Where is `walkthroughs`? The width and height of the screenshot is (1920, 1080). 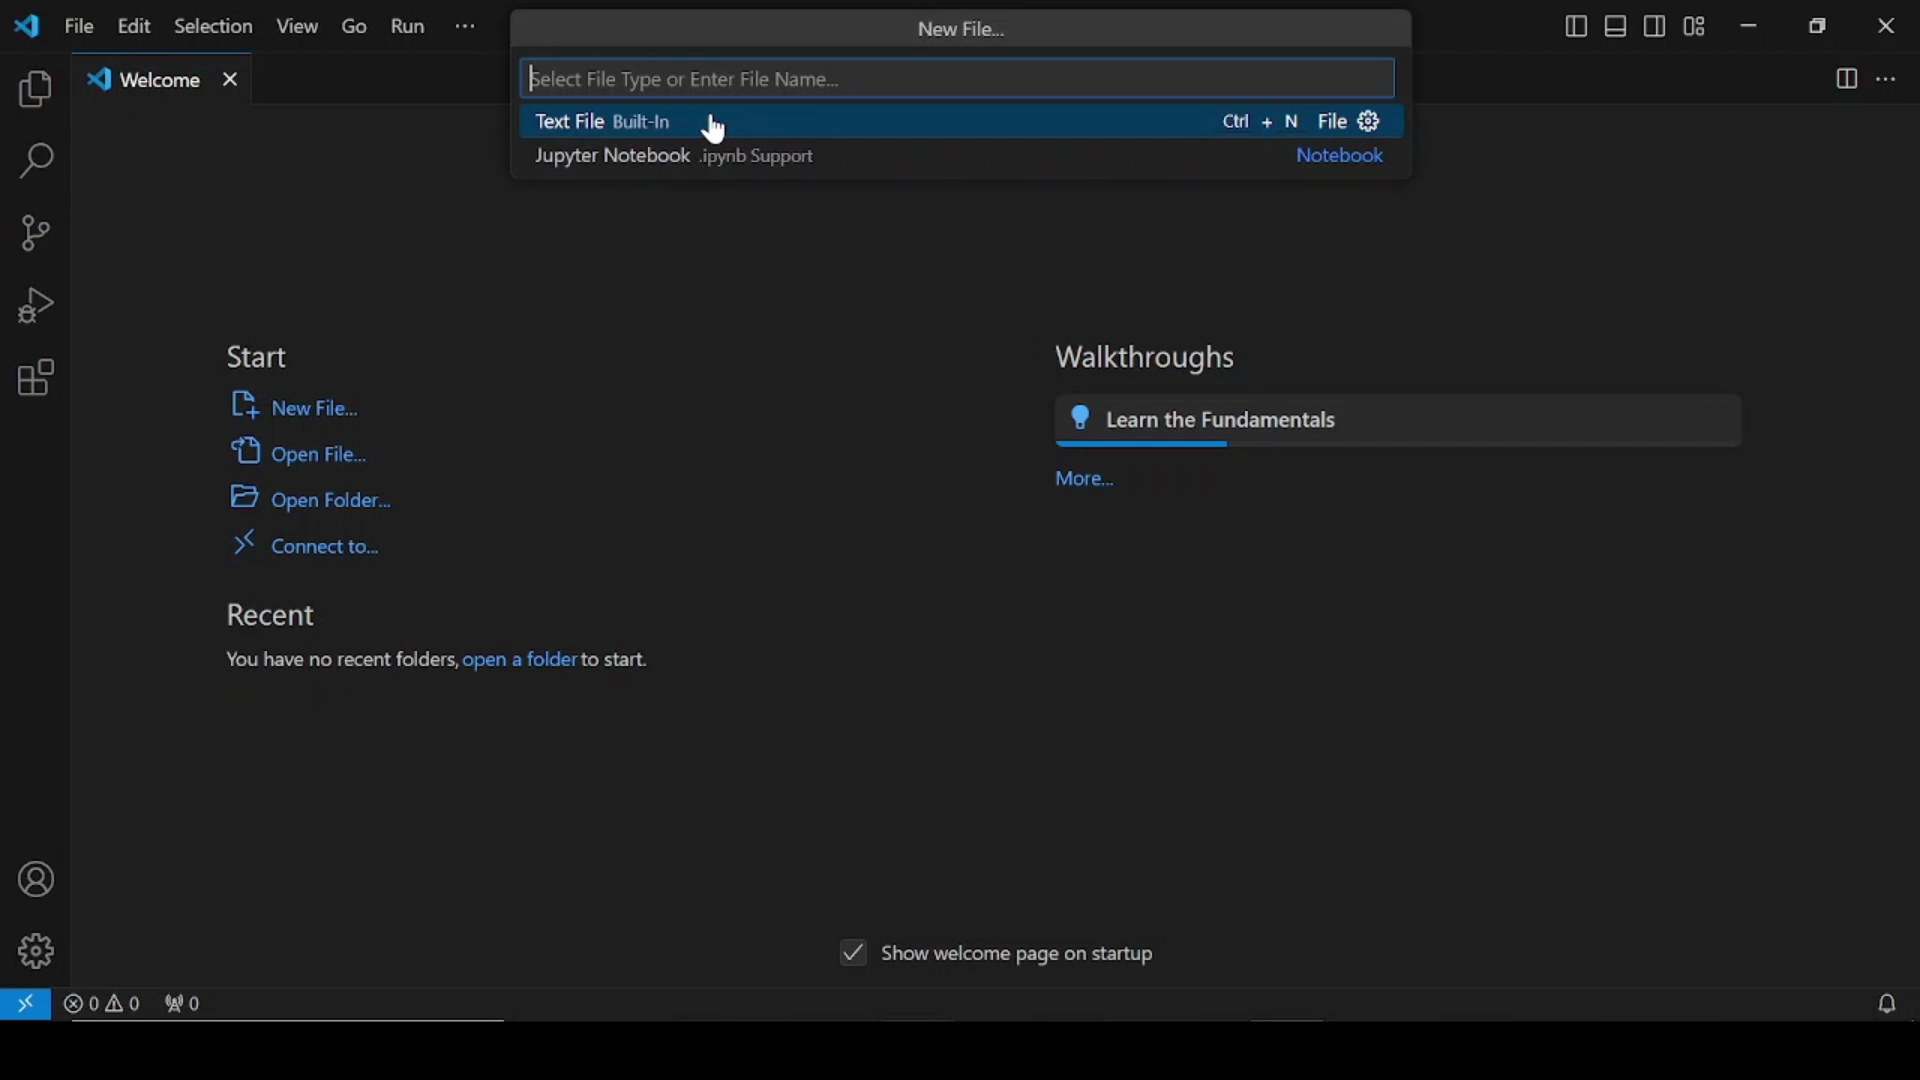 walkthroughs is located at coordinates (1148, 359).